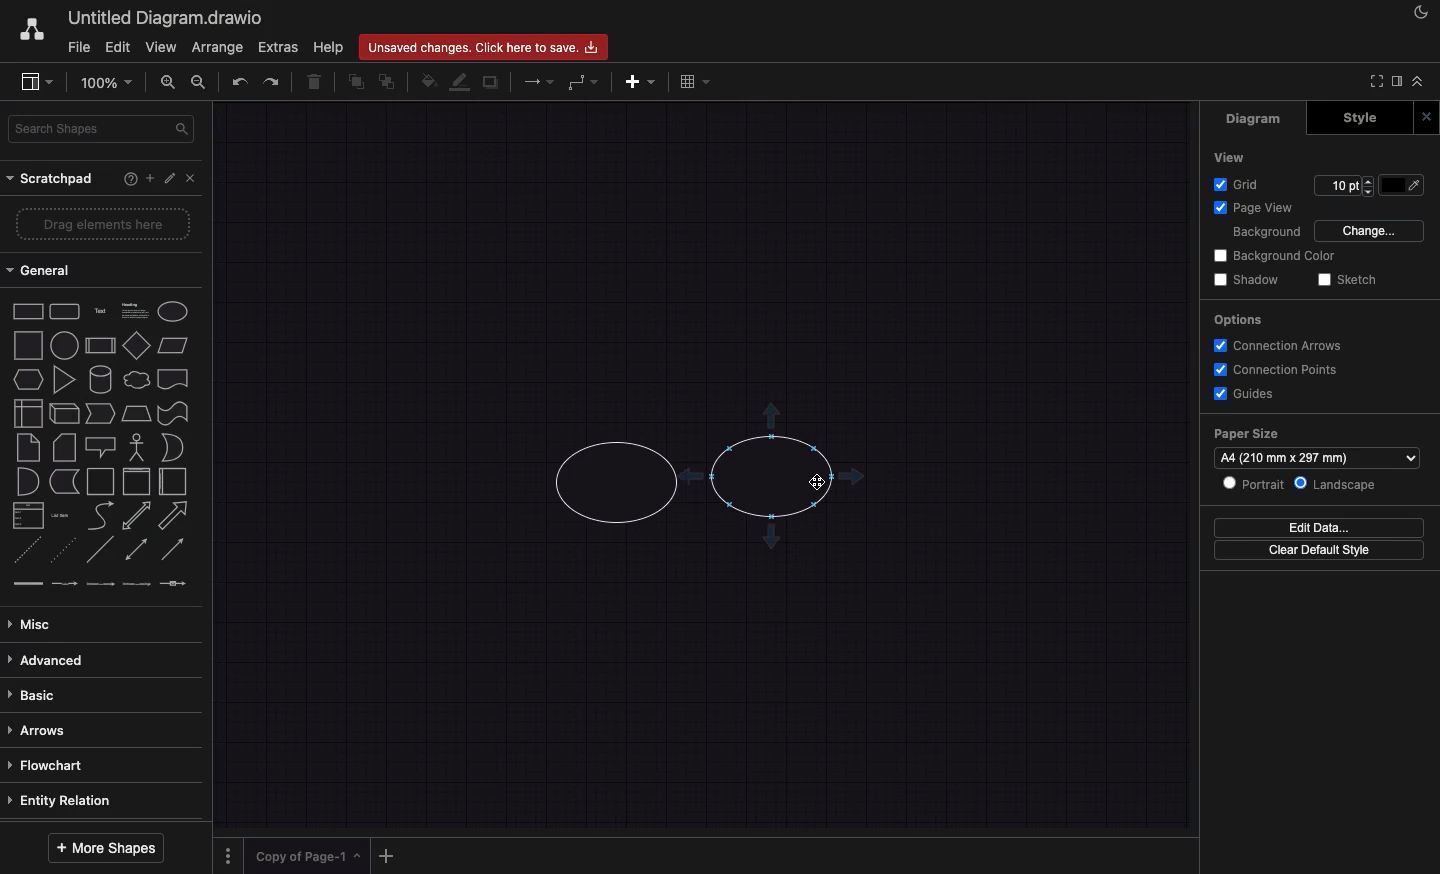  What do you see at coordinates (1242, 395) in the screenshot?
I see `guides` at bounding box center [1242, 395].